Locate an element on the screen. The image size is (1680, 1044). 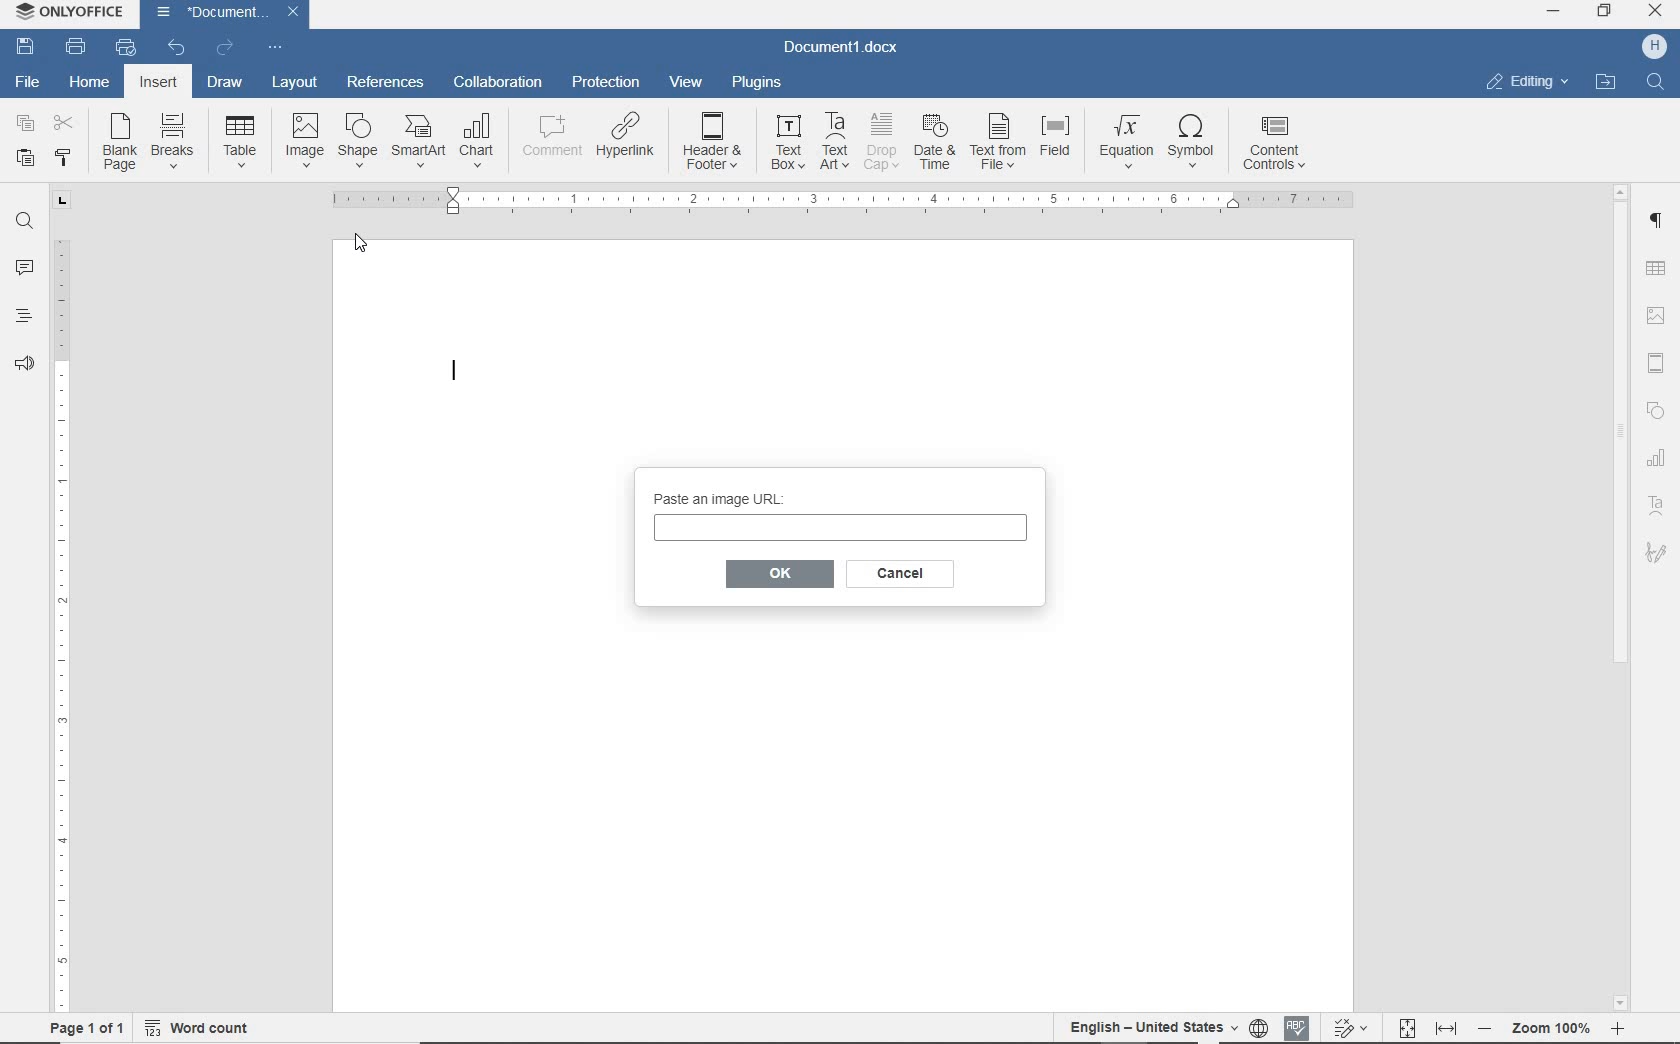
minimize is located at coordinates (1552, 10).